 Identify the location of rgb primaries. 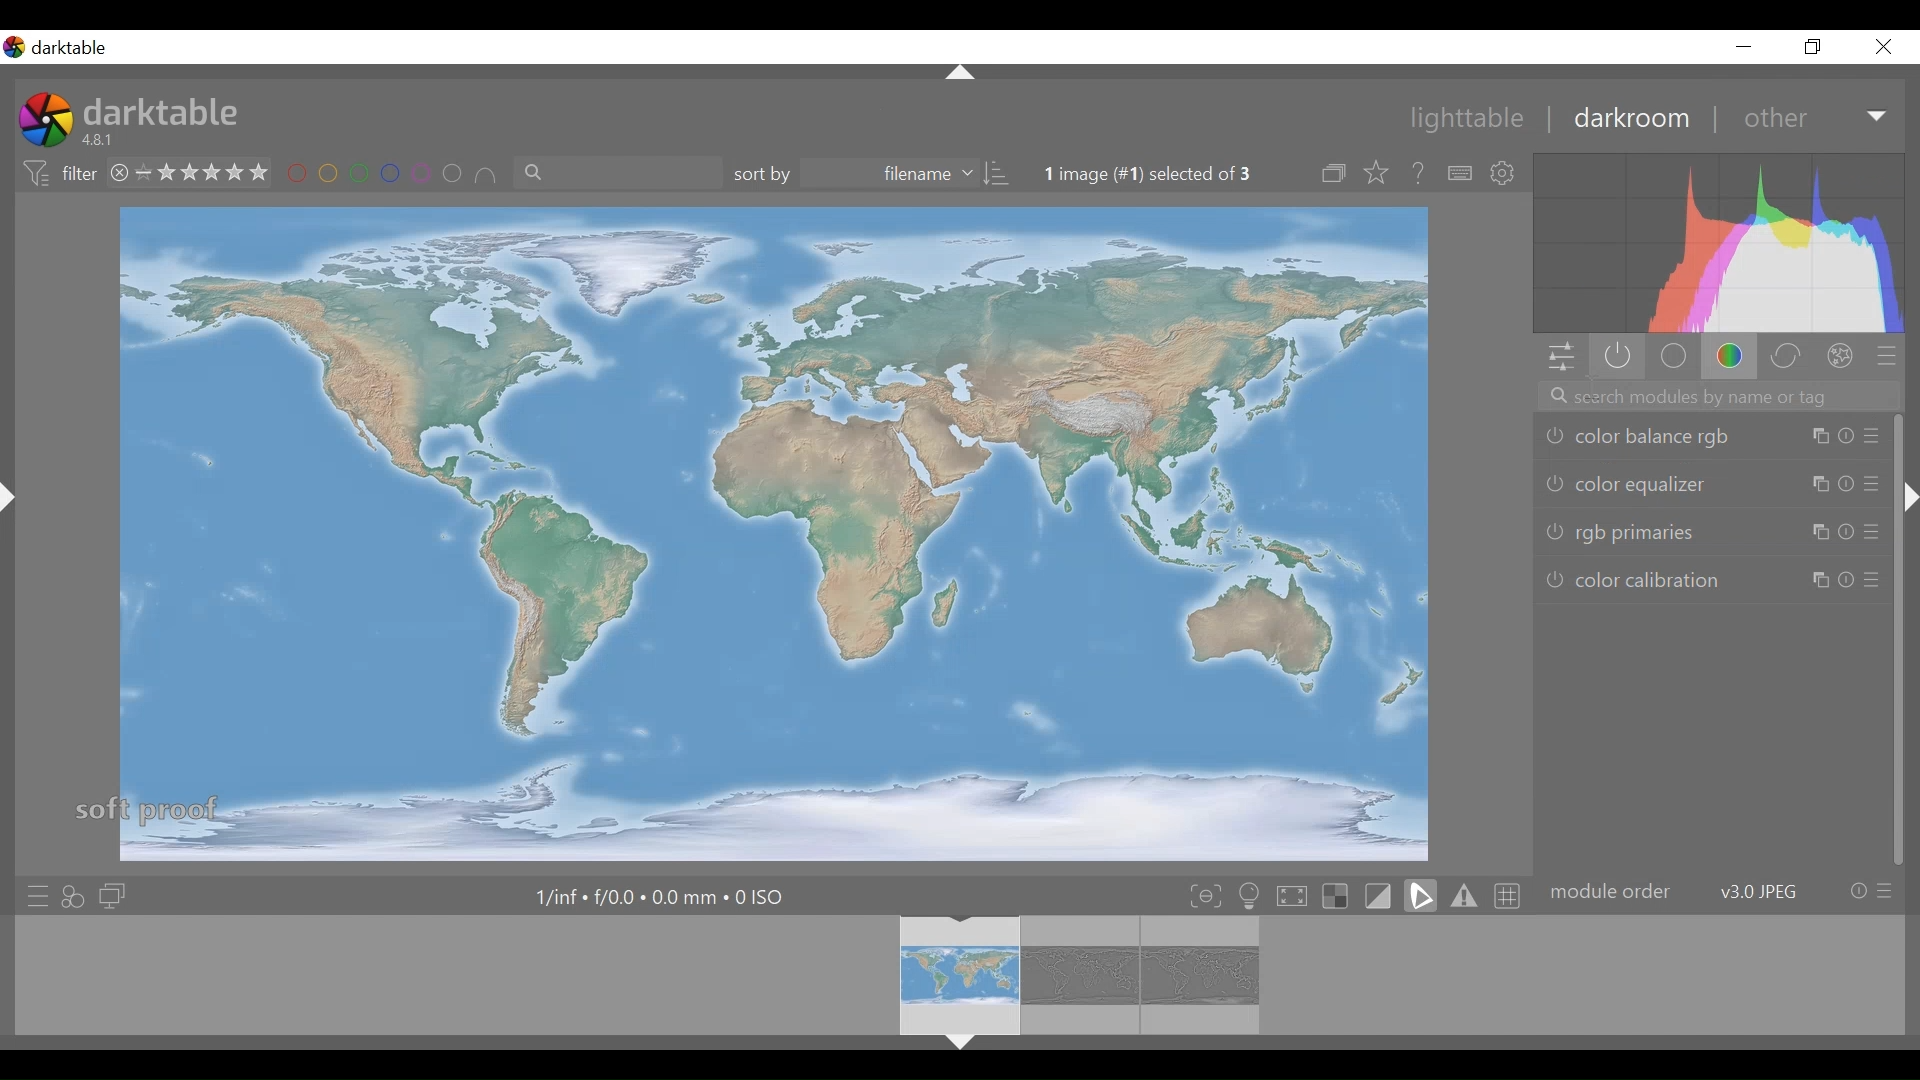
(1717, 532).